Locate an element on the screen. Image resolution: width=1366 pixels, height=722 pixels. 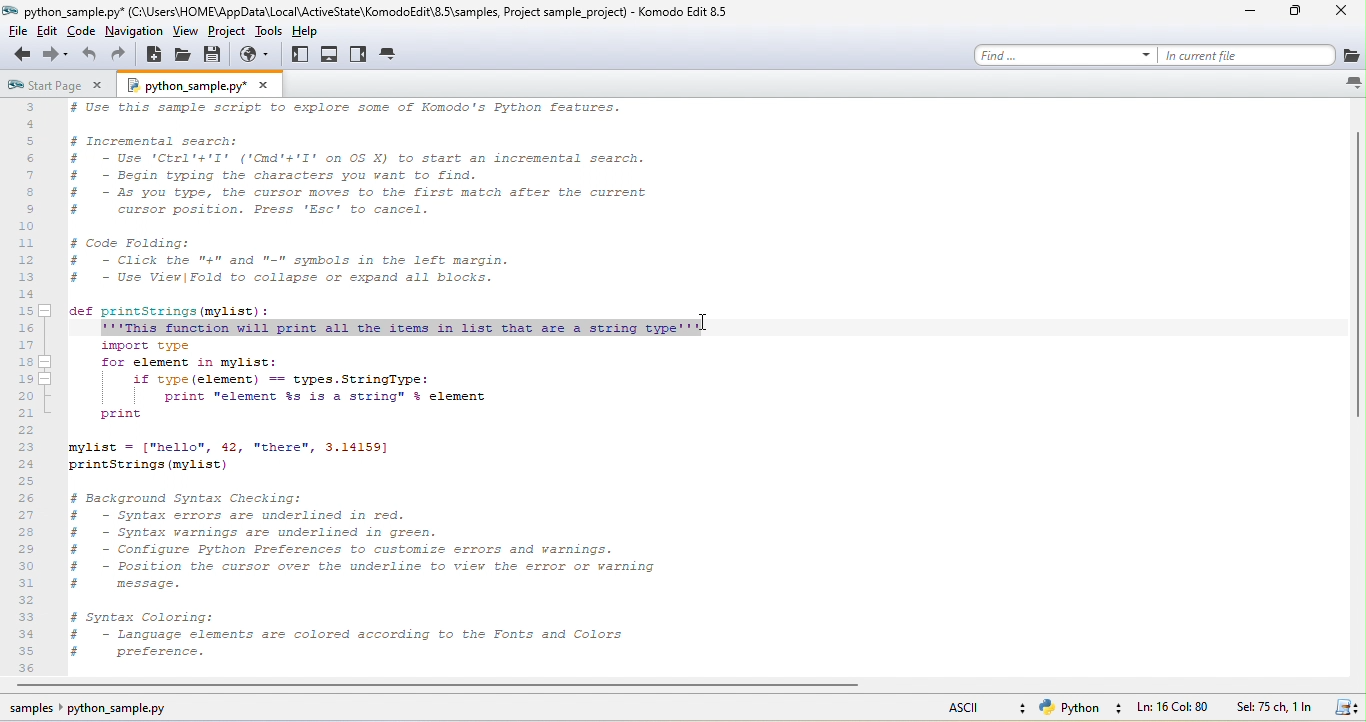
new is located at coordinates (156, 57).